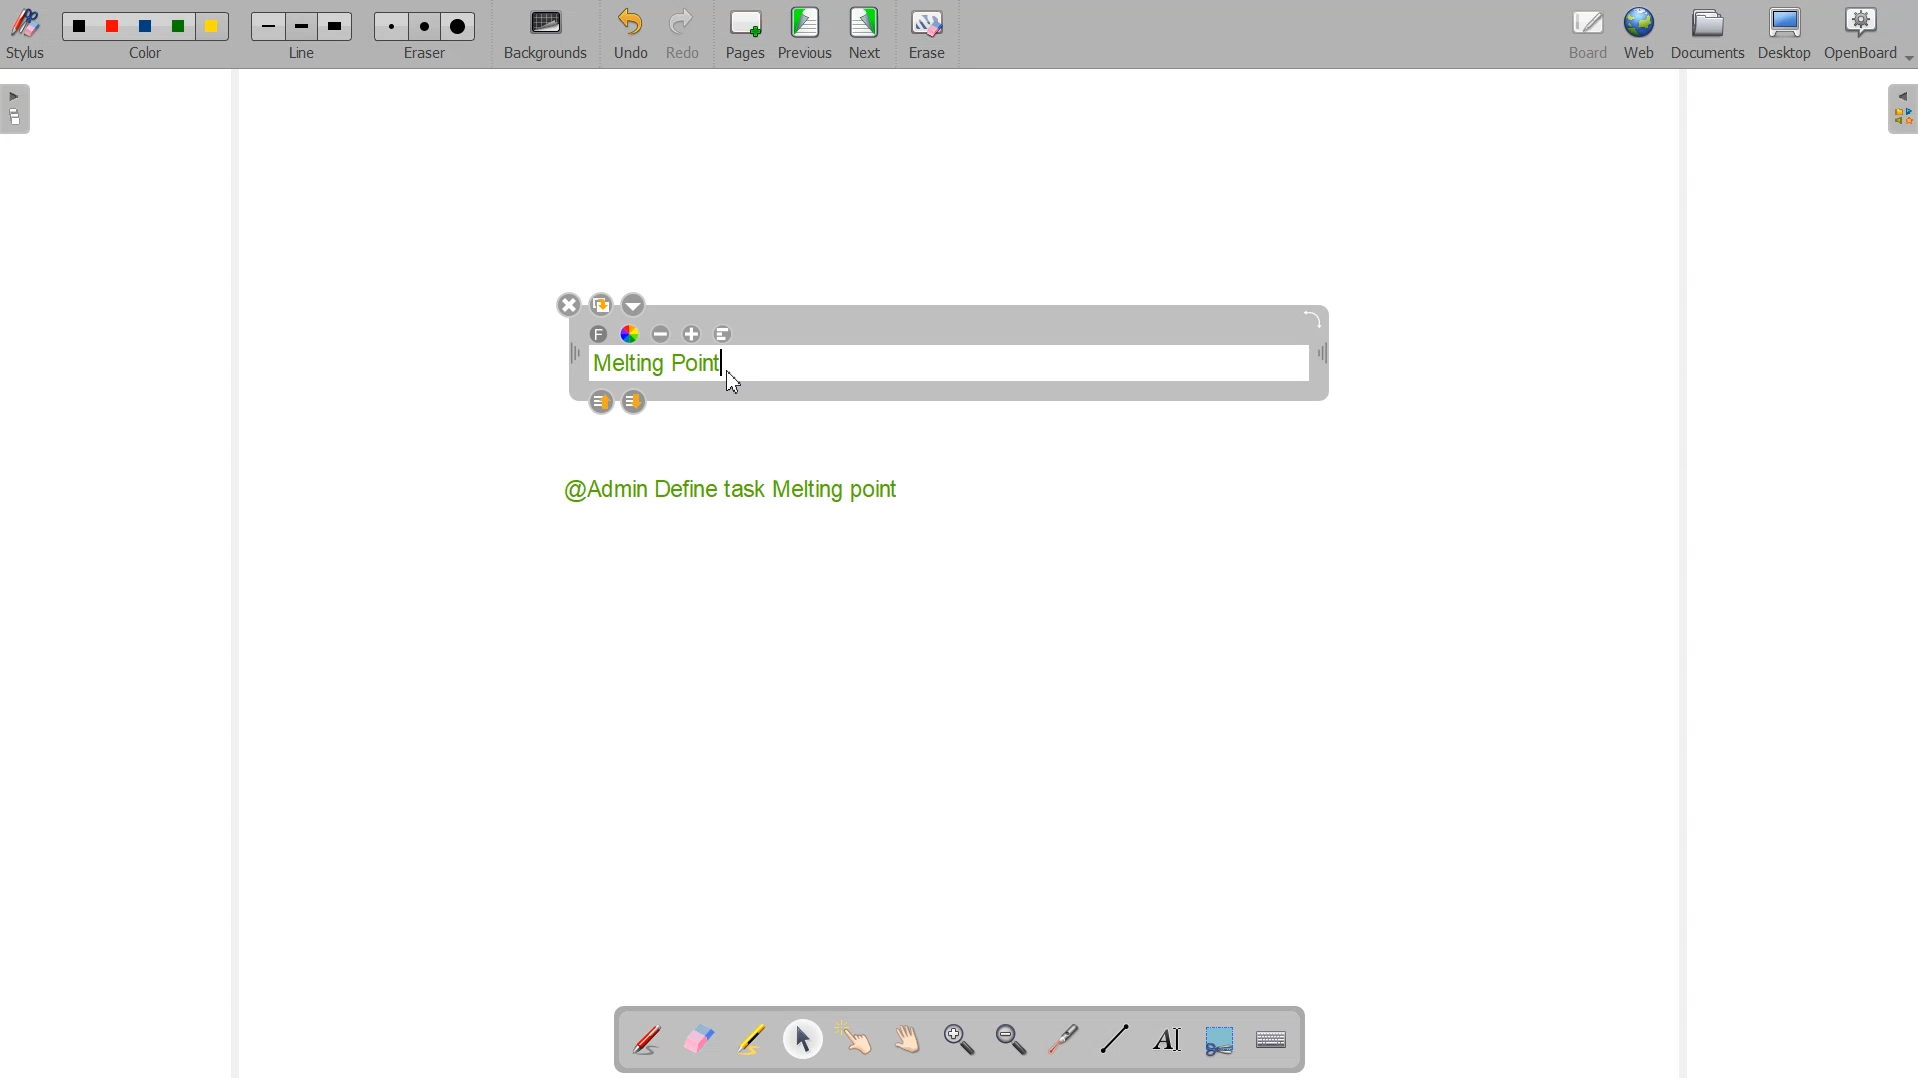 This screenshot has width=1918, height=1078. I want to click on Scroll page, so click(904, 1040).